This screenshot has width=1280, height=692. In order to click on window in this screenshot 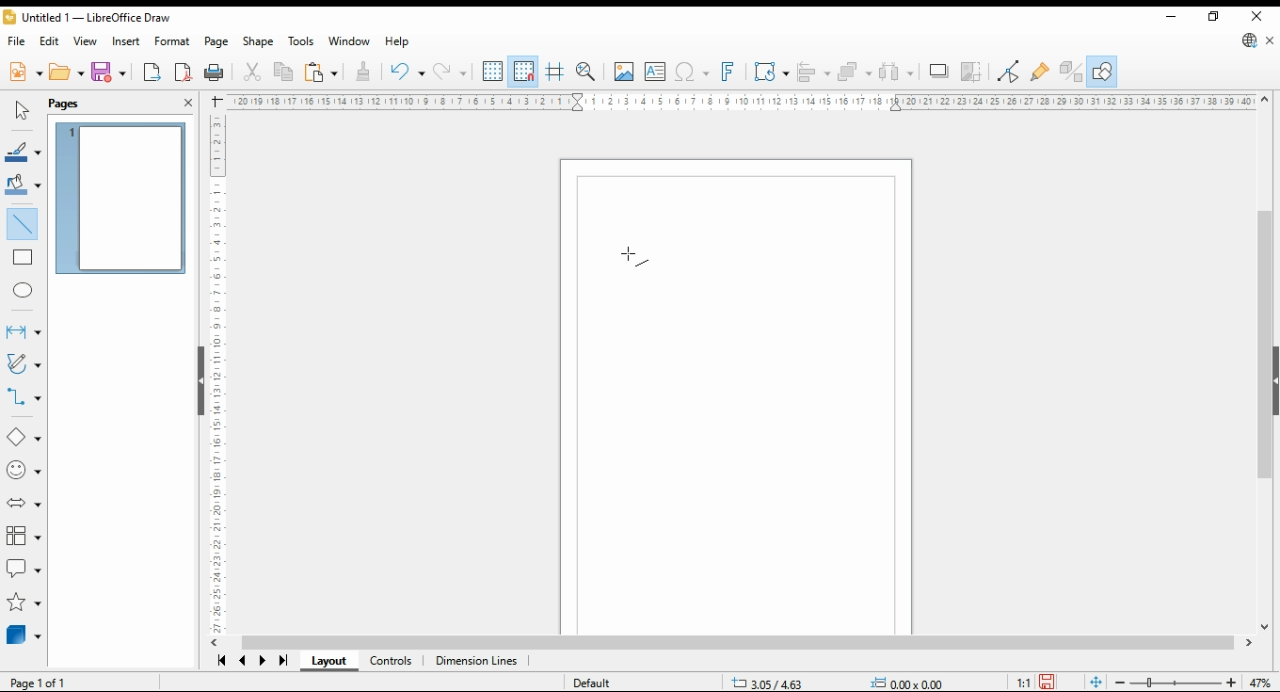, I will do `click(348, 42)`.